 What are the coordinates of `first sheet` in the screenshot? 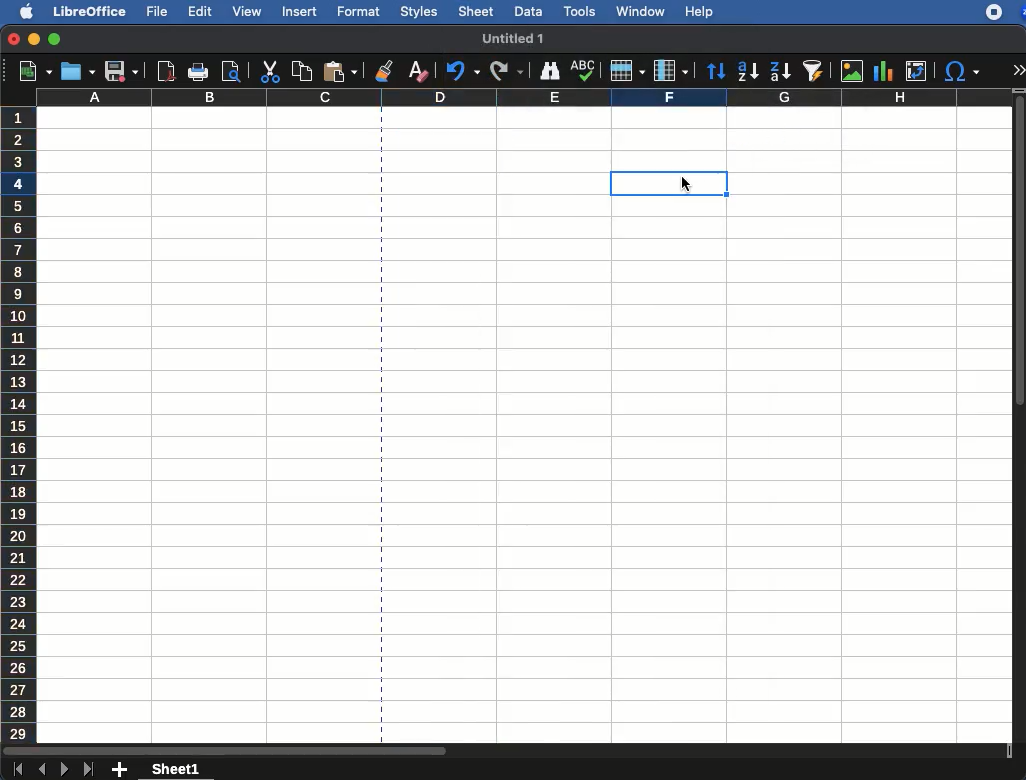 It's located at (17, 770).